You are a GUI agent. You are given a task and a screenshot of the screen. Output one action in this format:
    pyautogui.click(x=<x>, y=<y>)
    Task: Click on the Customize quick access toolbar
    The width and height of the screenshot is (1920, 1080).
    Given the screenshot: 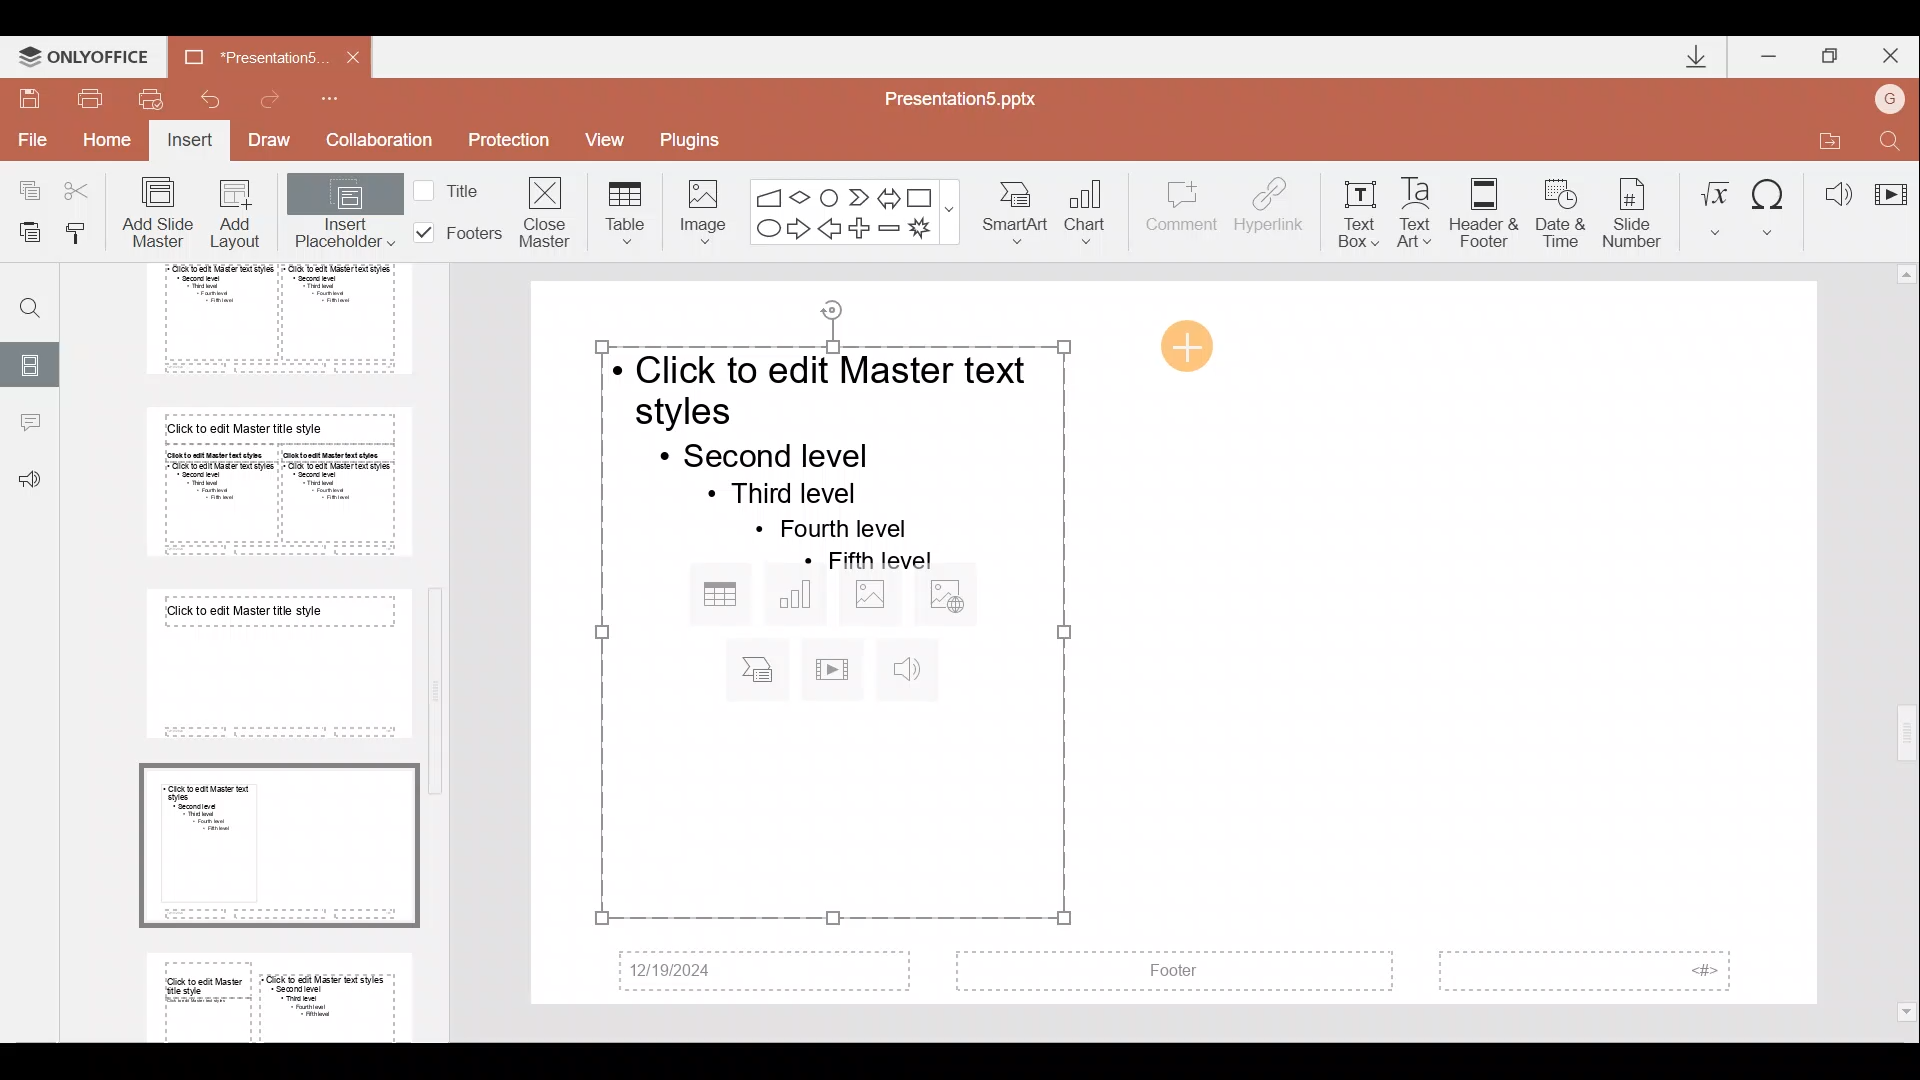 What is the action you would take?
    pyautogui.click(x=343, y=98)
    